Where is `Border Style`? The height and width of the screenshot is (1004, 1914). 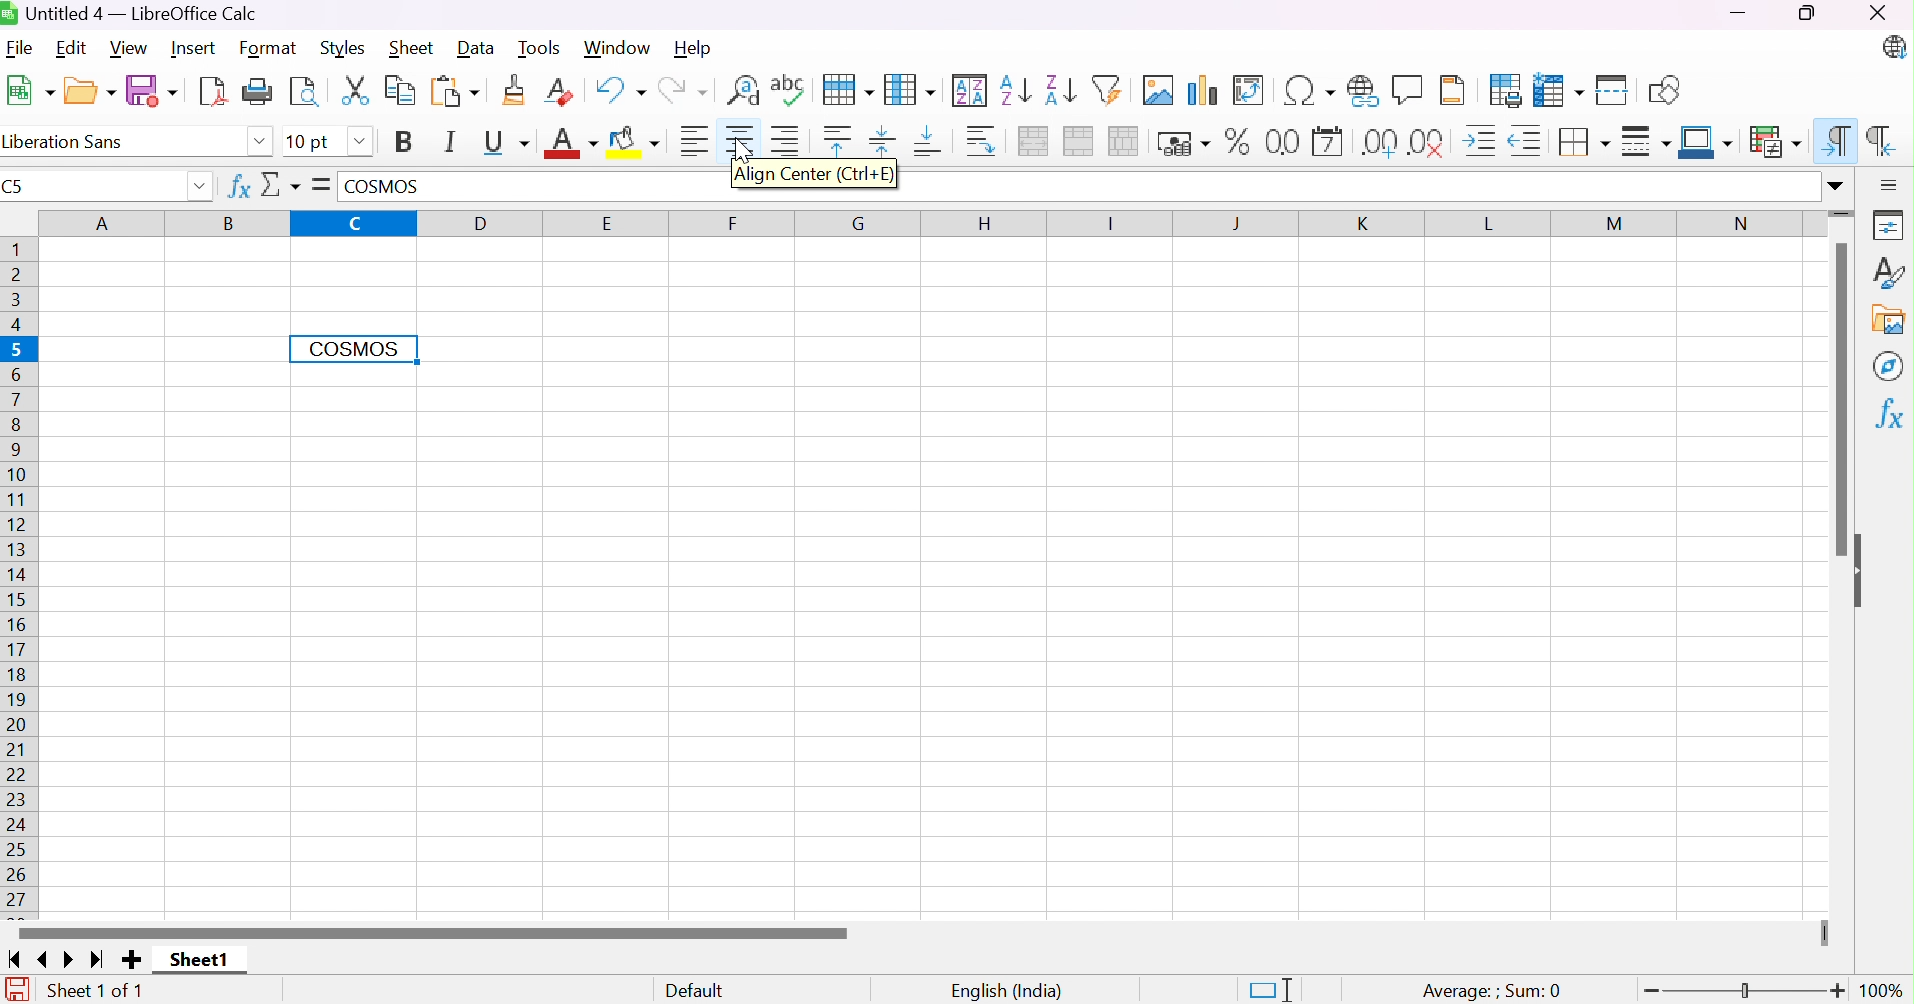 Border Style is located at coordinates (1646, 144).